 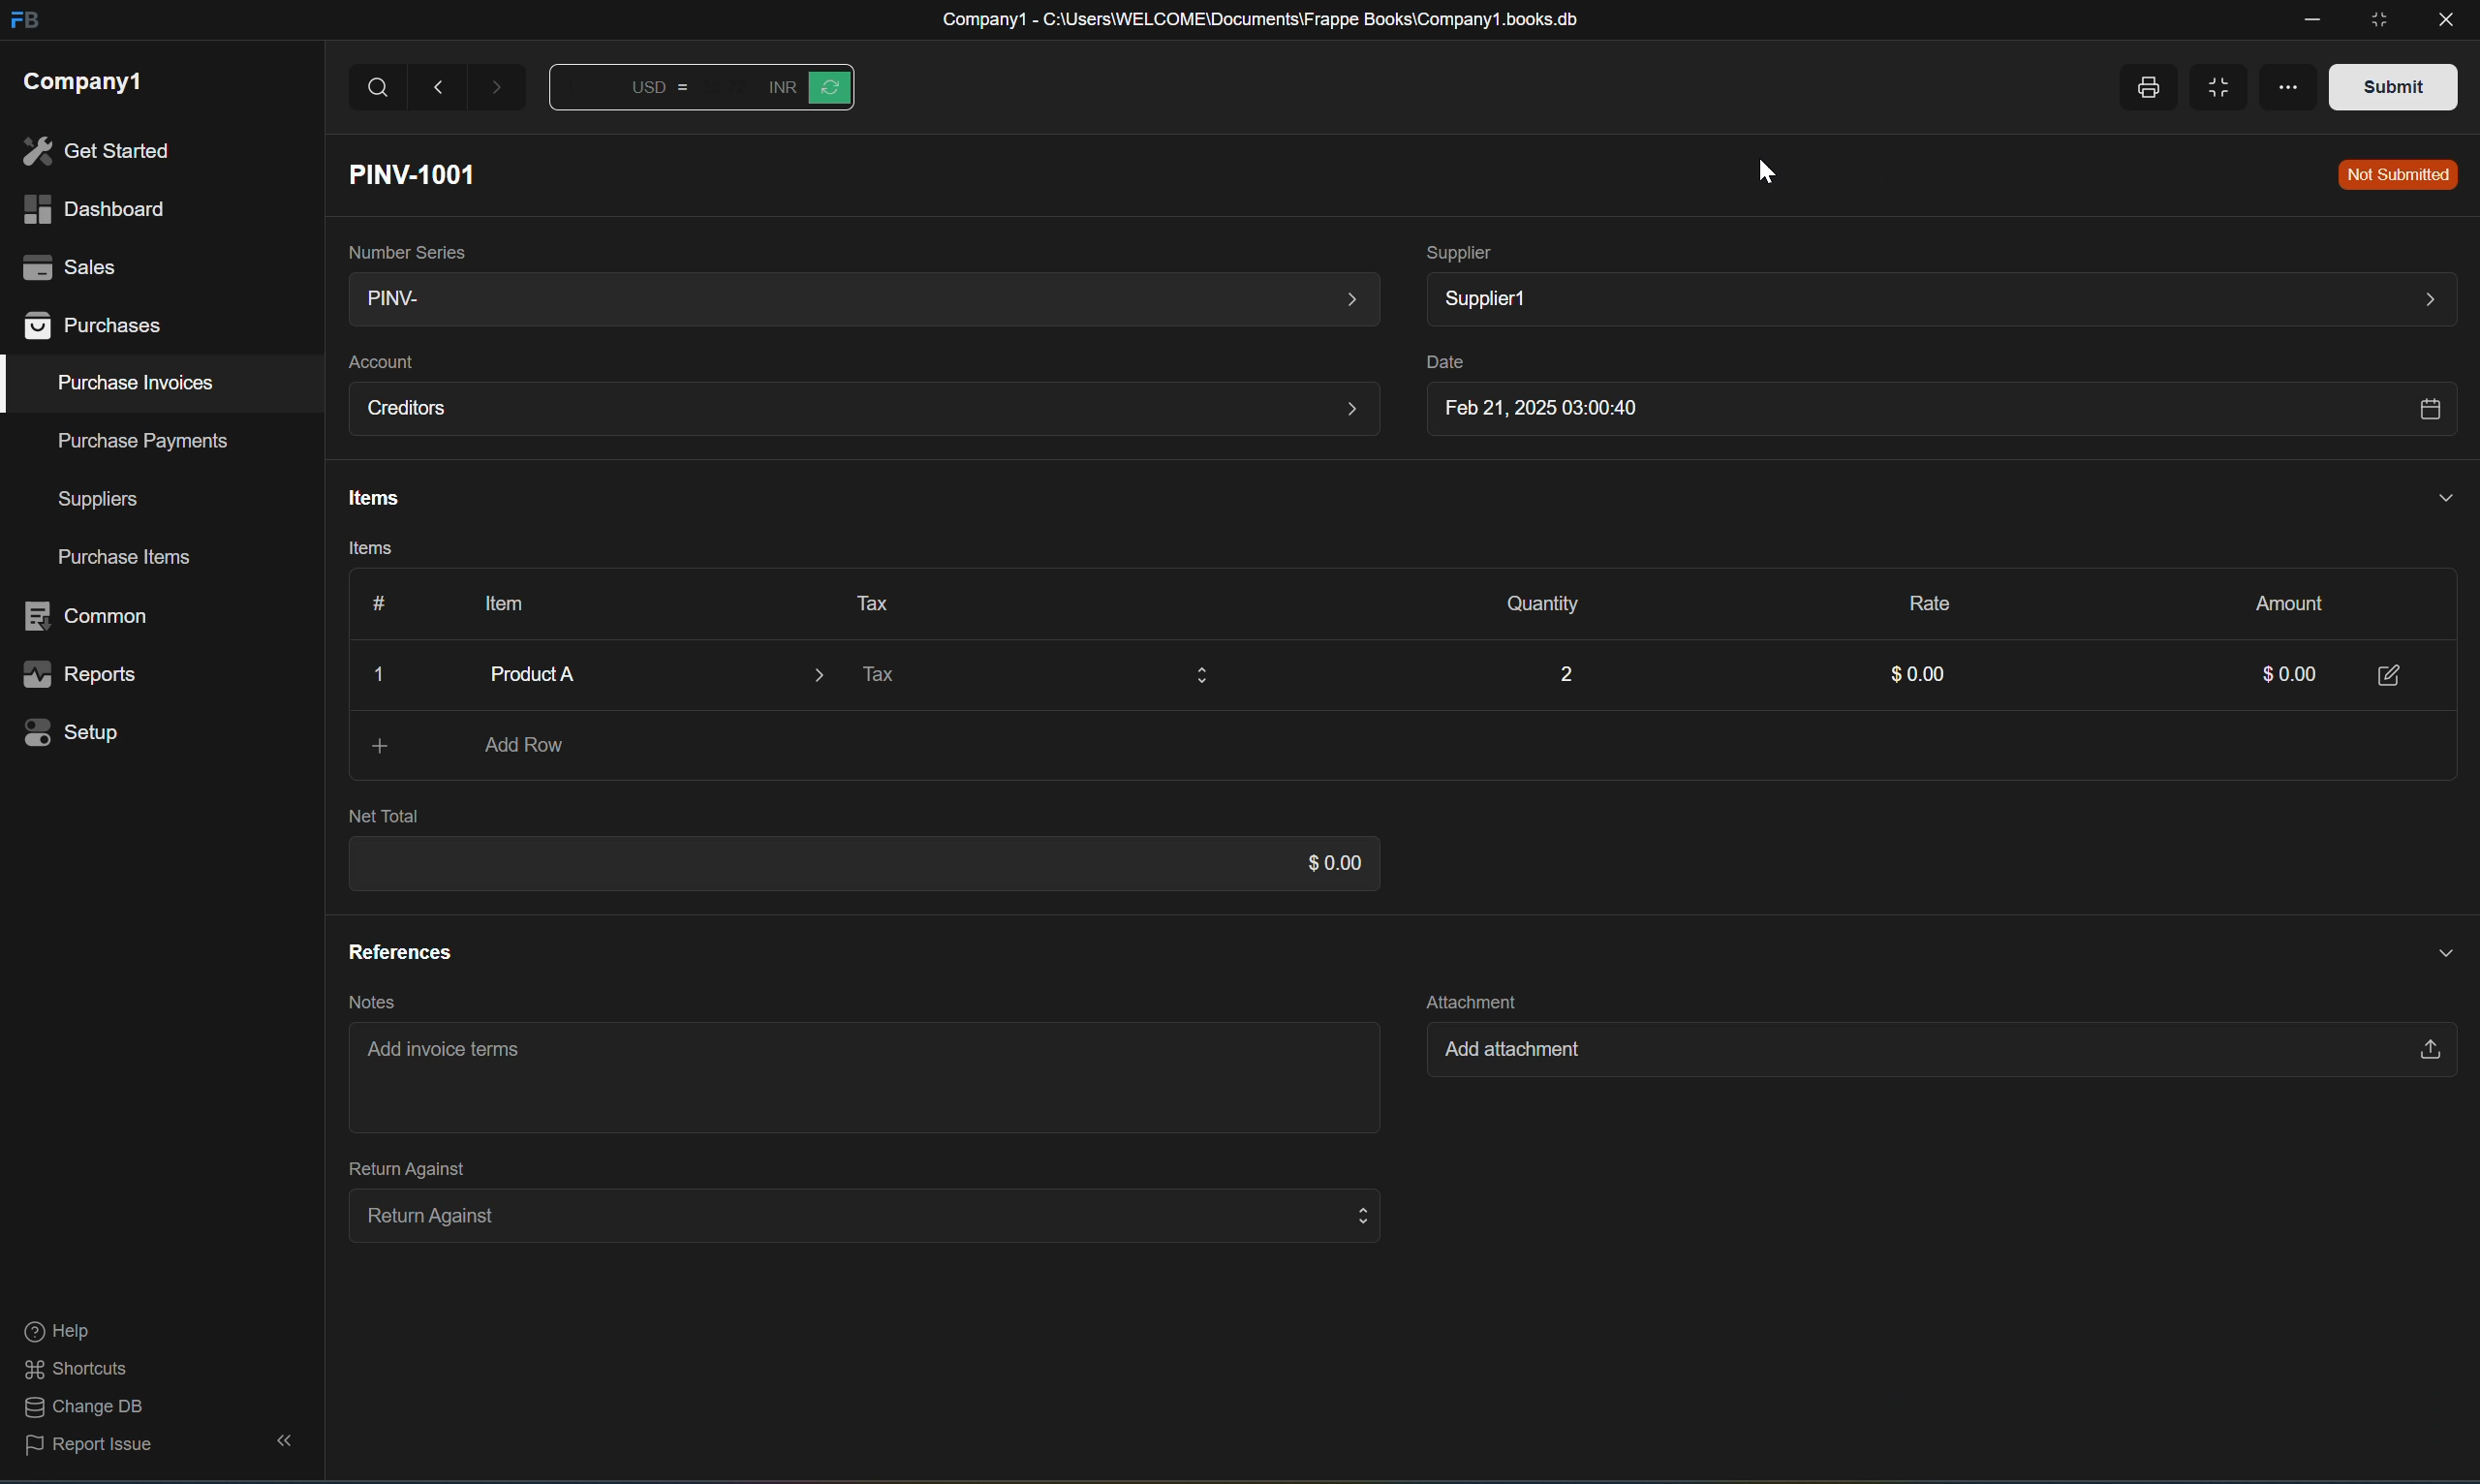 I want to click on Close, so click(x=384, y=676).